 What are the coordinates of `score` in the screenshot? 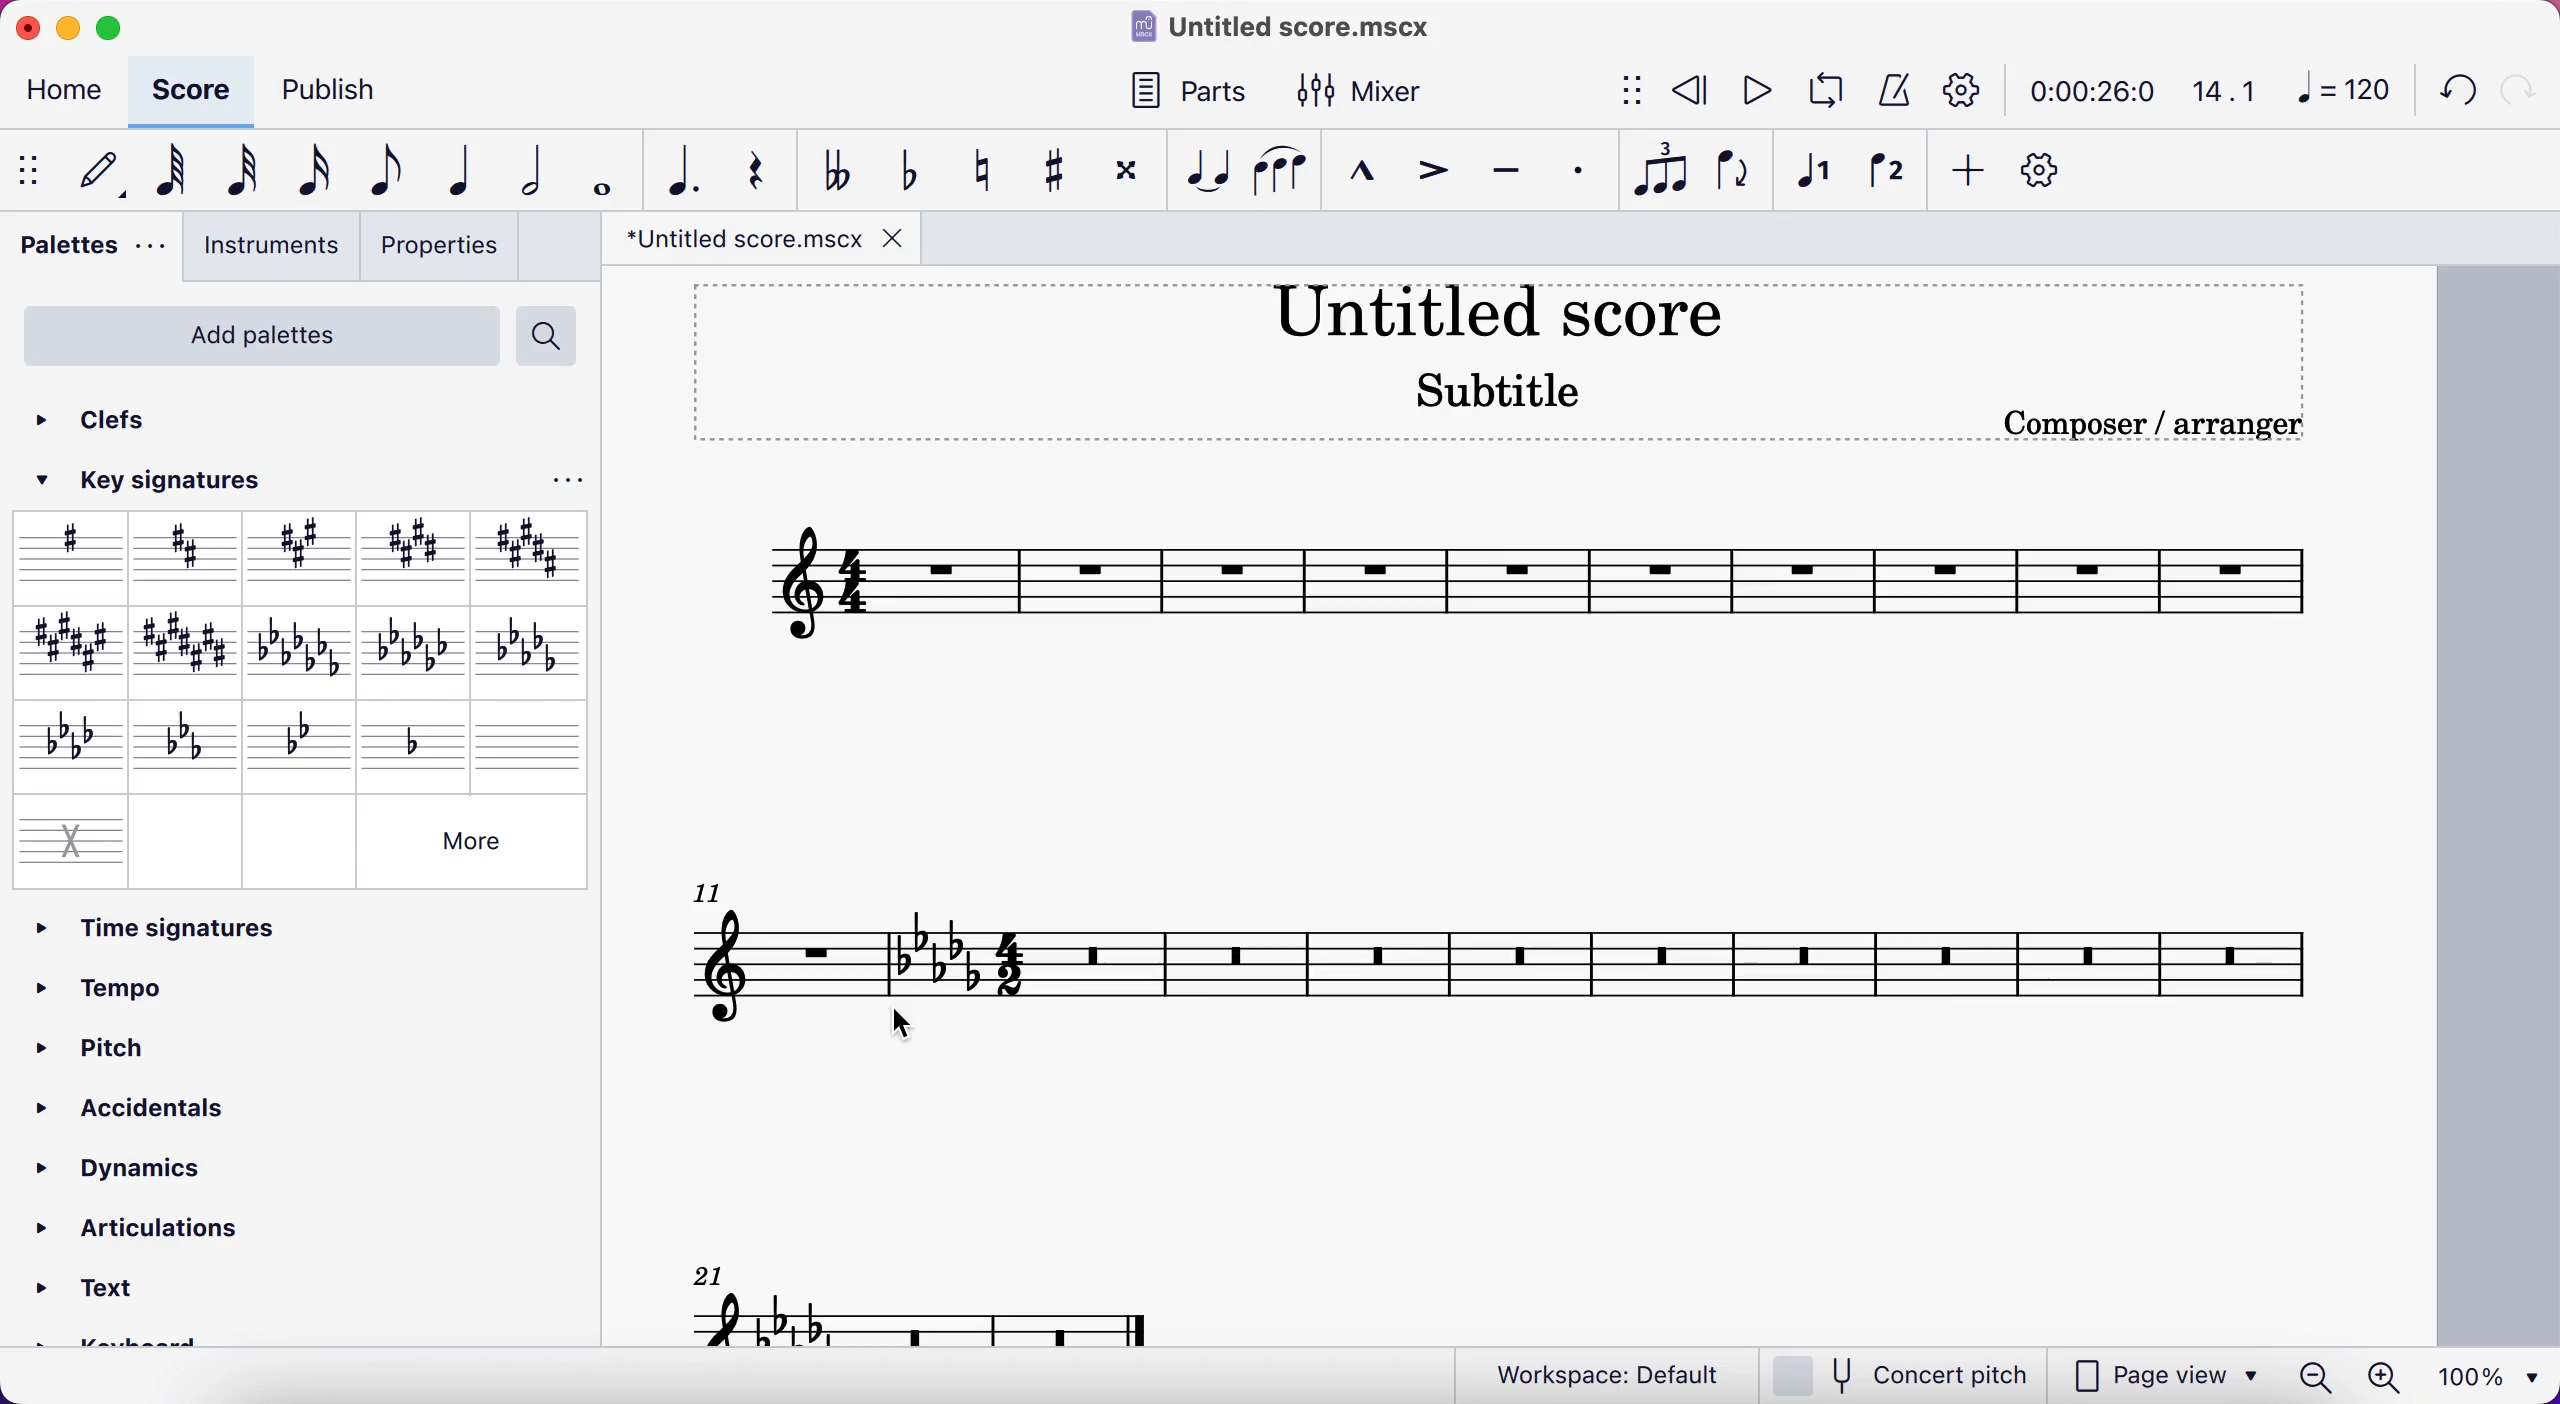 It's located at (1671, 953).